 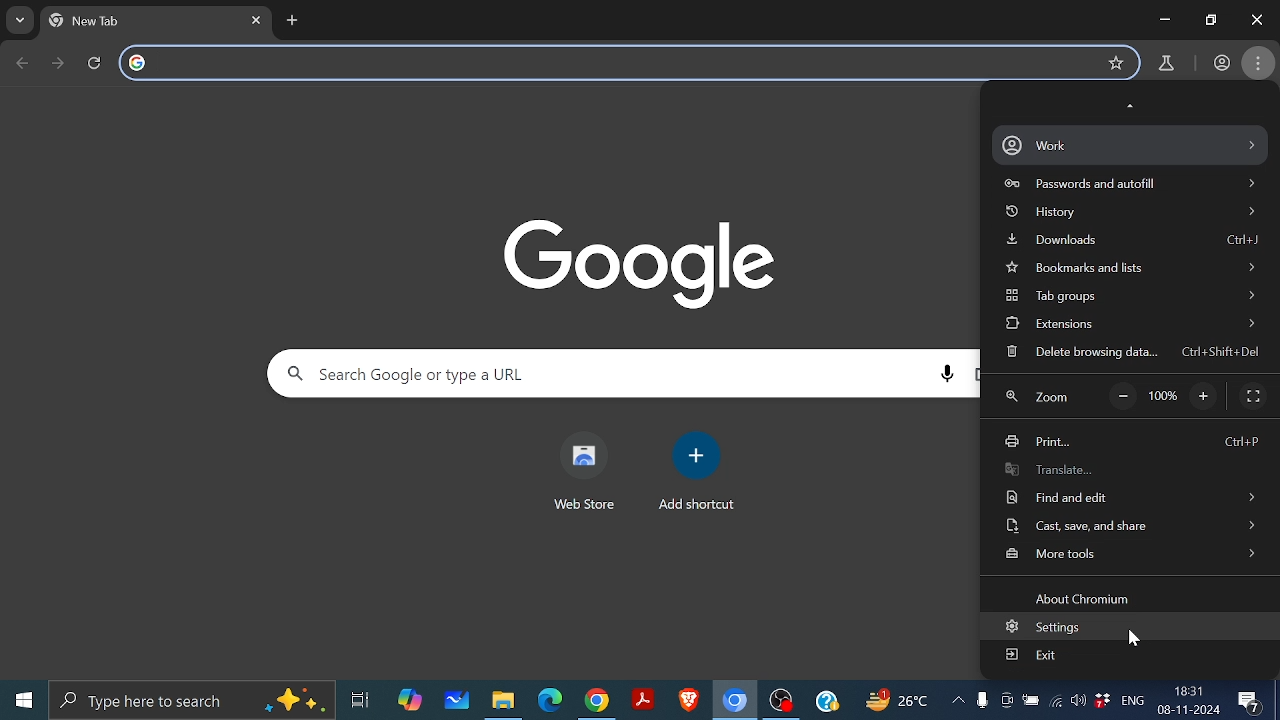 What do you see at coordinates (1128, 324) in the screenshot?
I see `Extensions` at bounding box center [1128, 324].